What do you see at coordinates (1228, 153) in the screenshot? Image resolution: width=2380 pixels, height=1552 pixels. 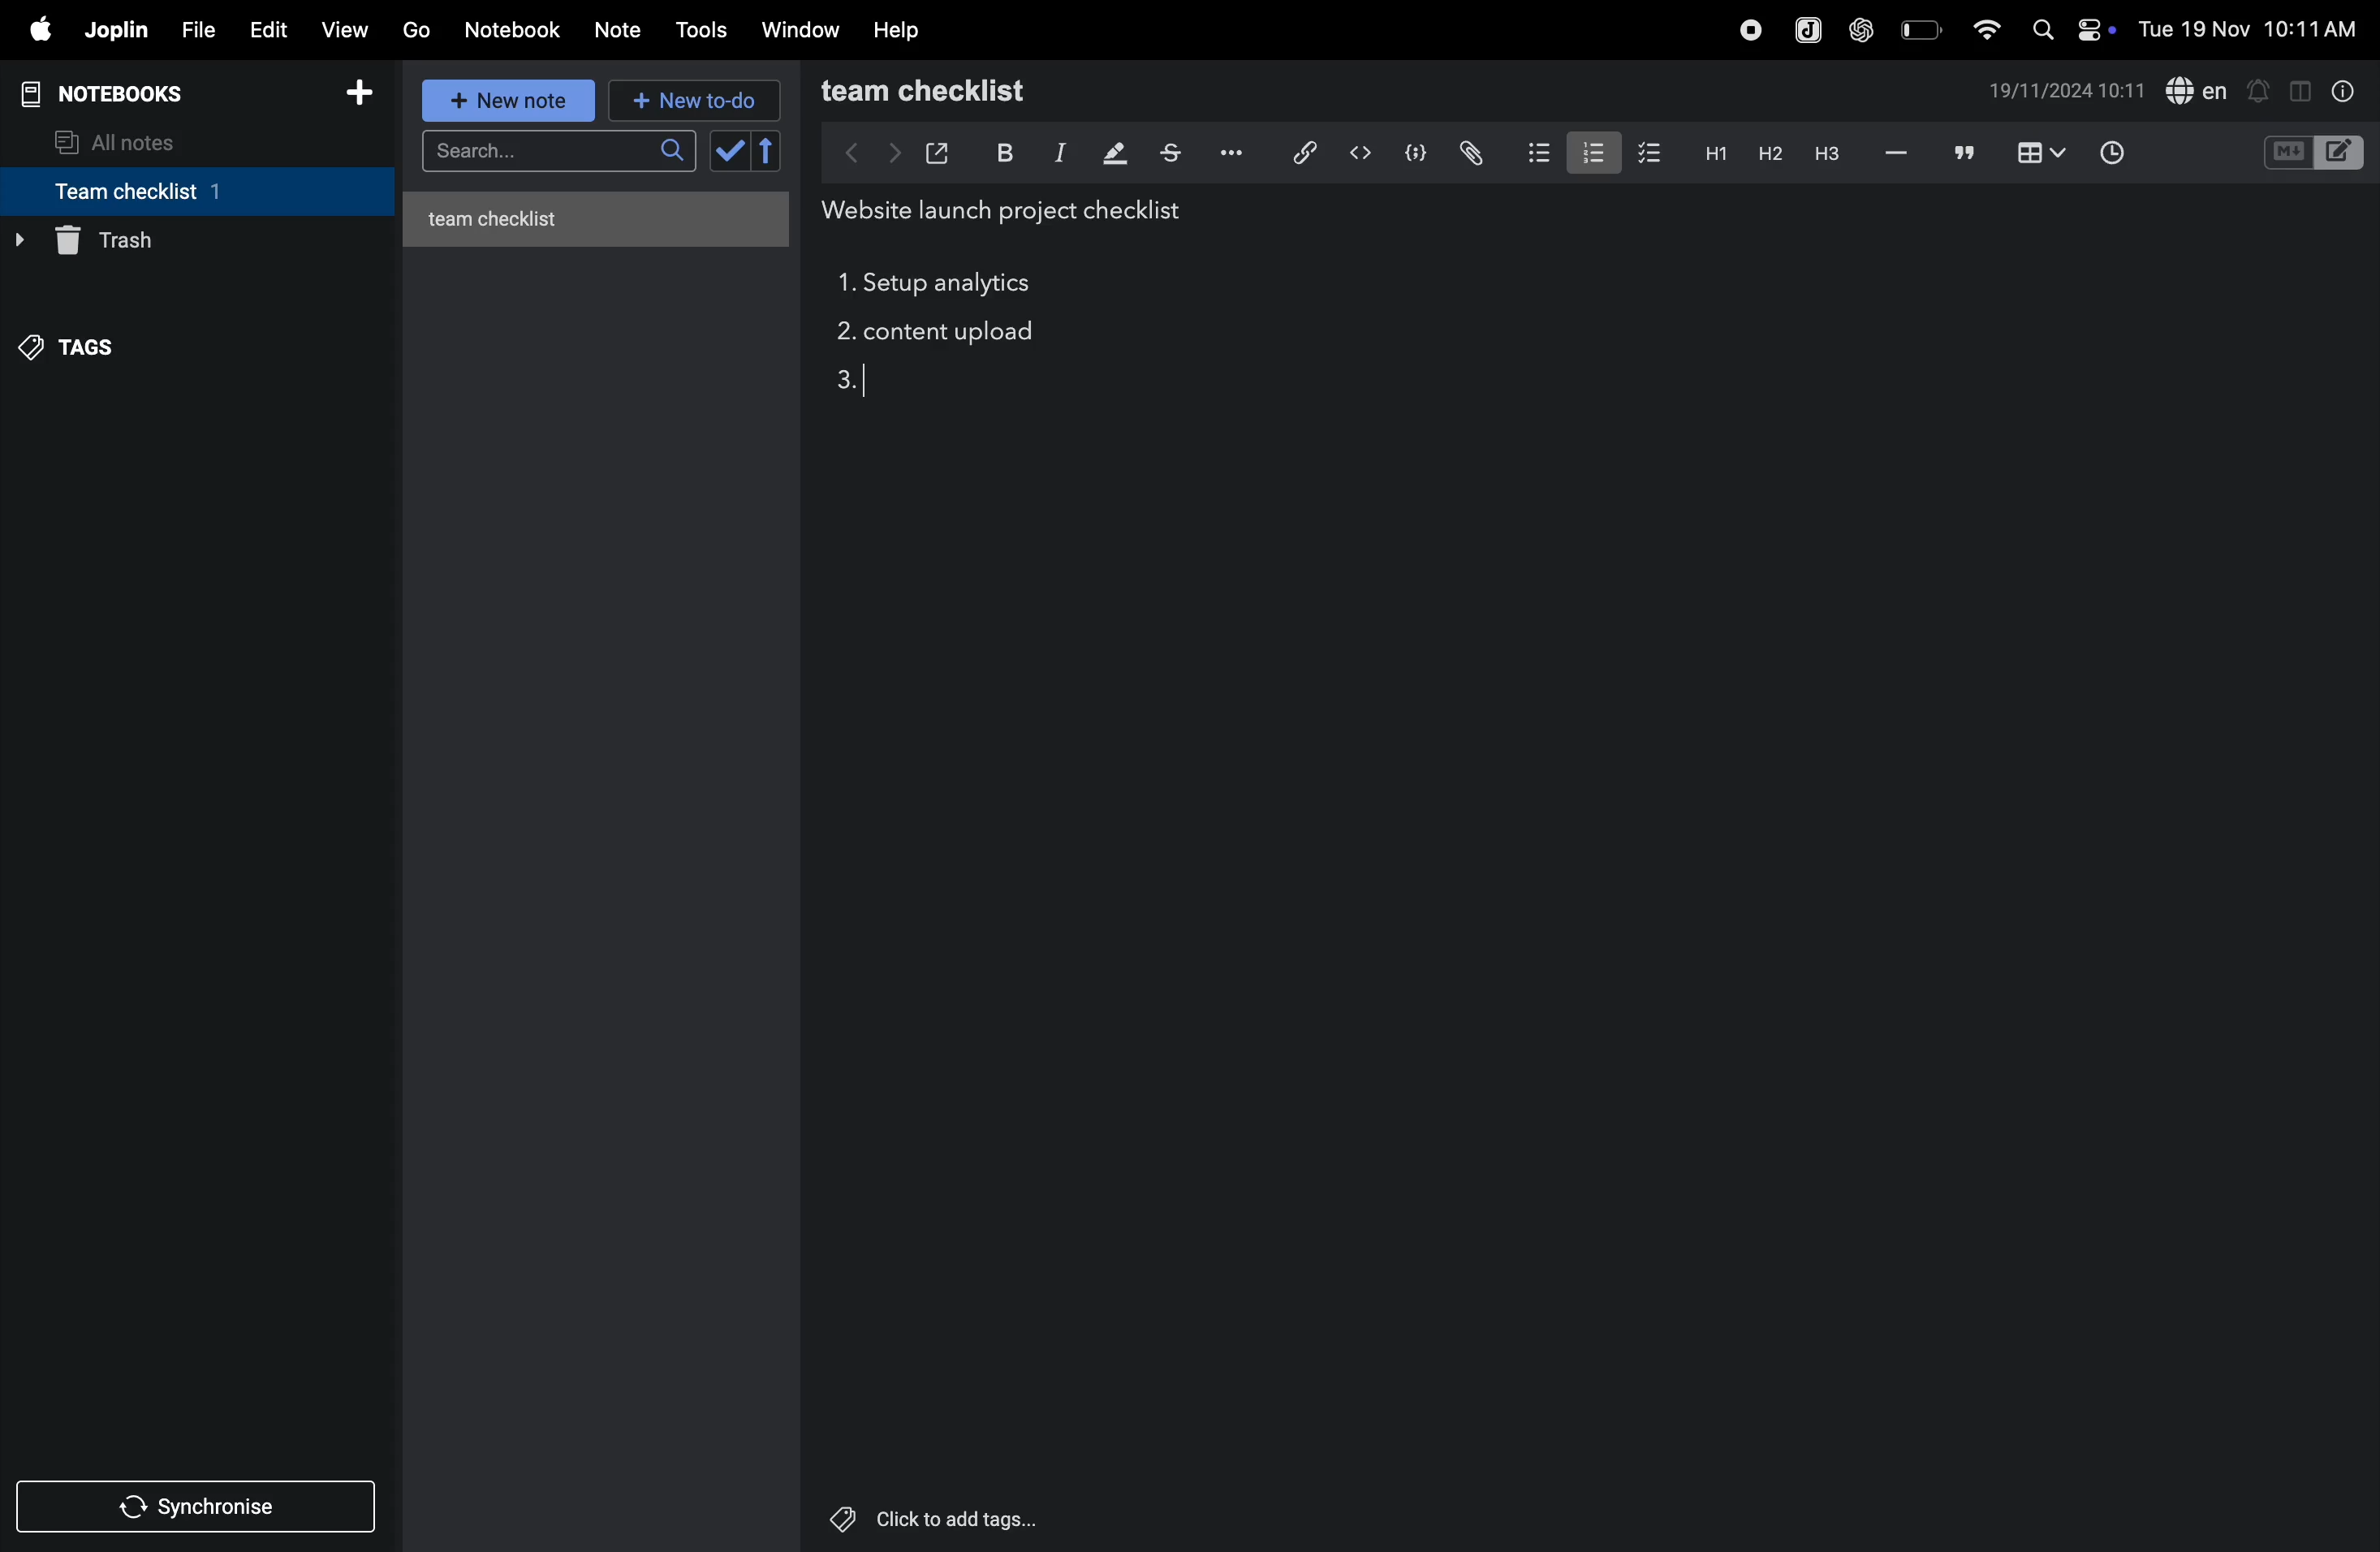 I see `options` at bounding box center [1228, 153].